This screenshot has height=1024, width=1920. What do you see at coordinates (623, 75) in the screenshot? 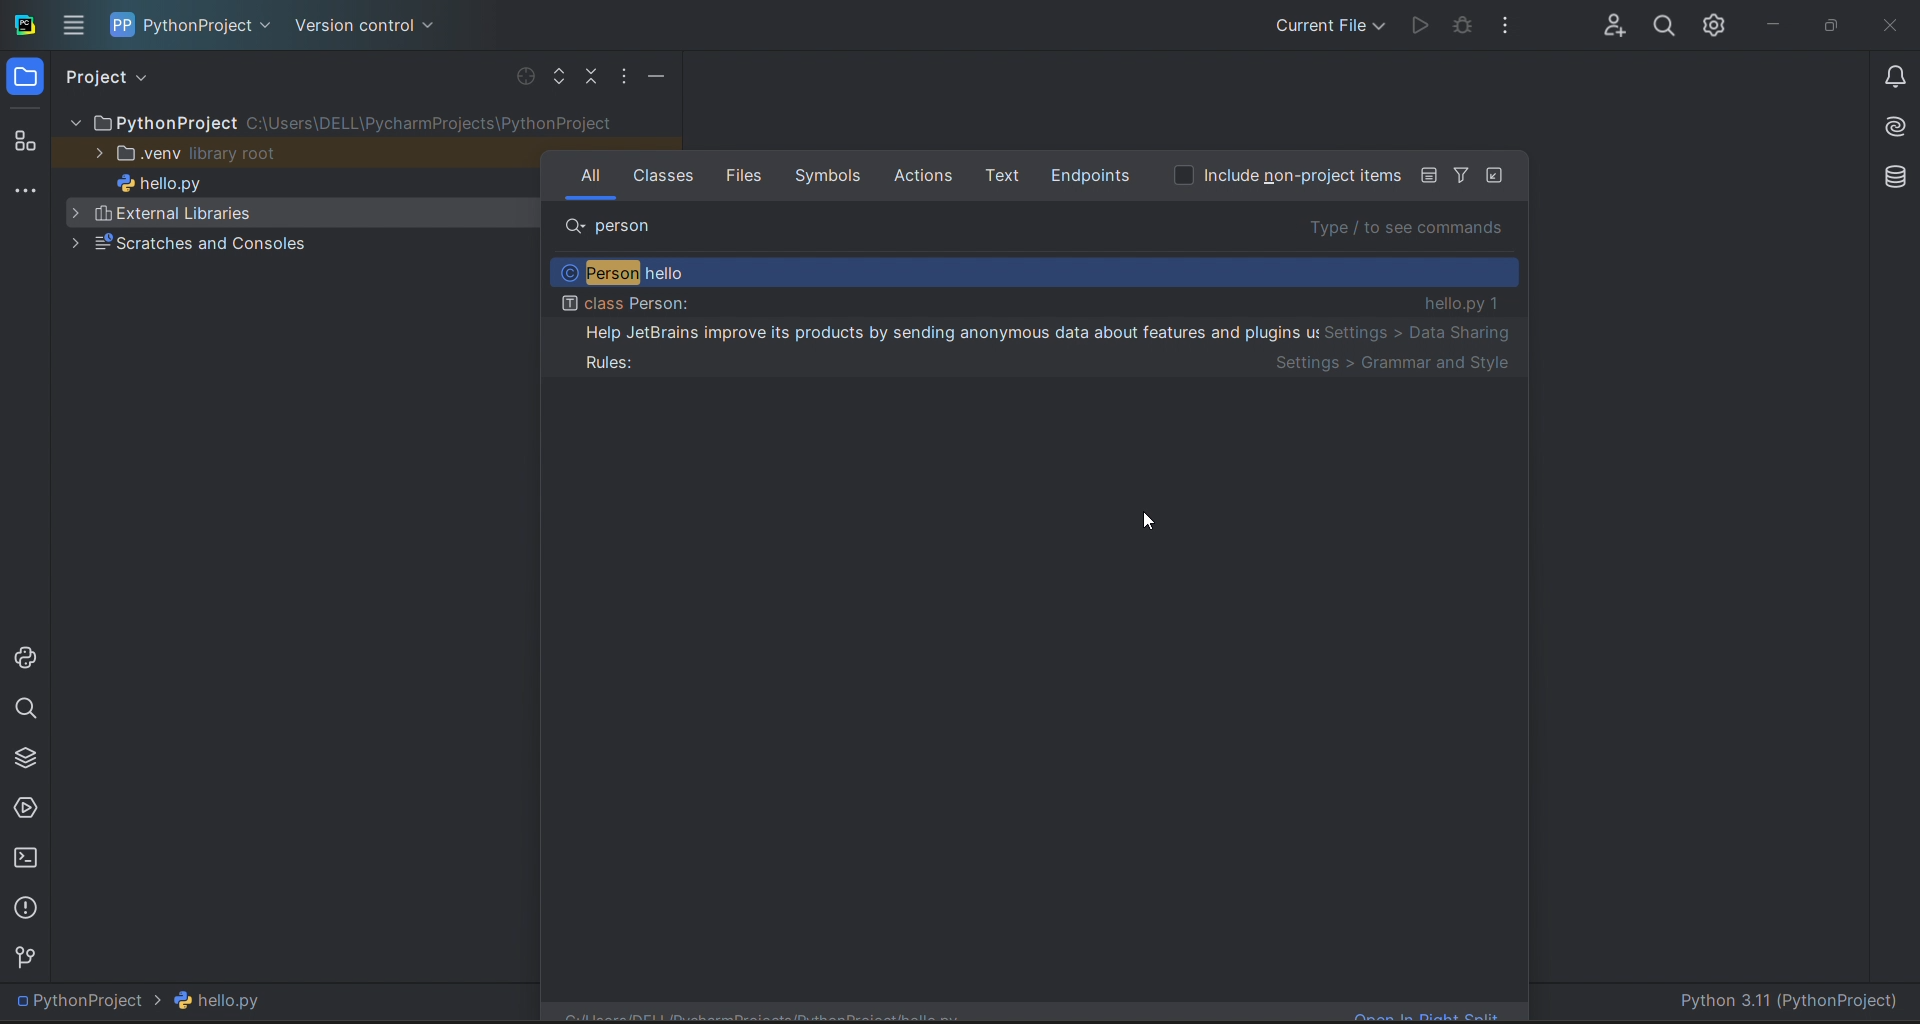
I see `options` at bounding box center [623, 75].